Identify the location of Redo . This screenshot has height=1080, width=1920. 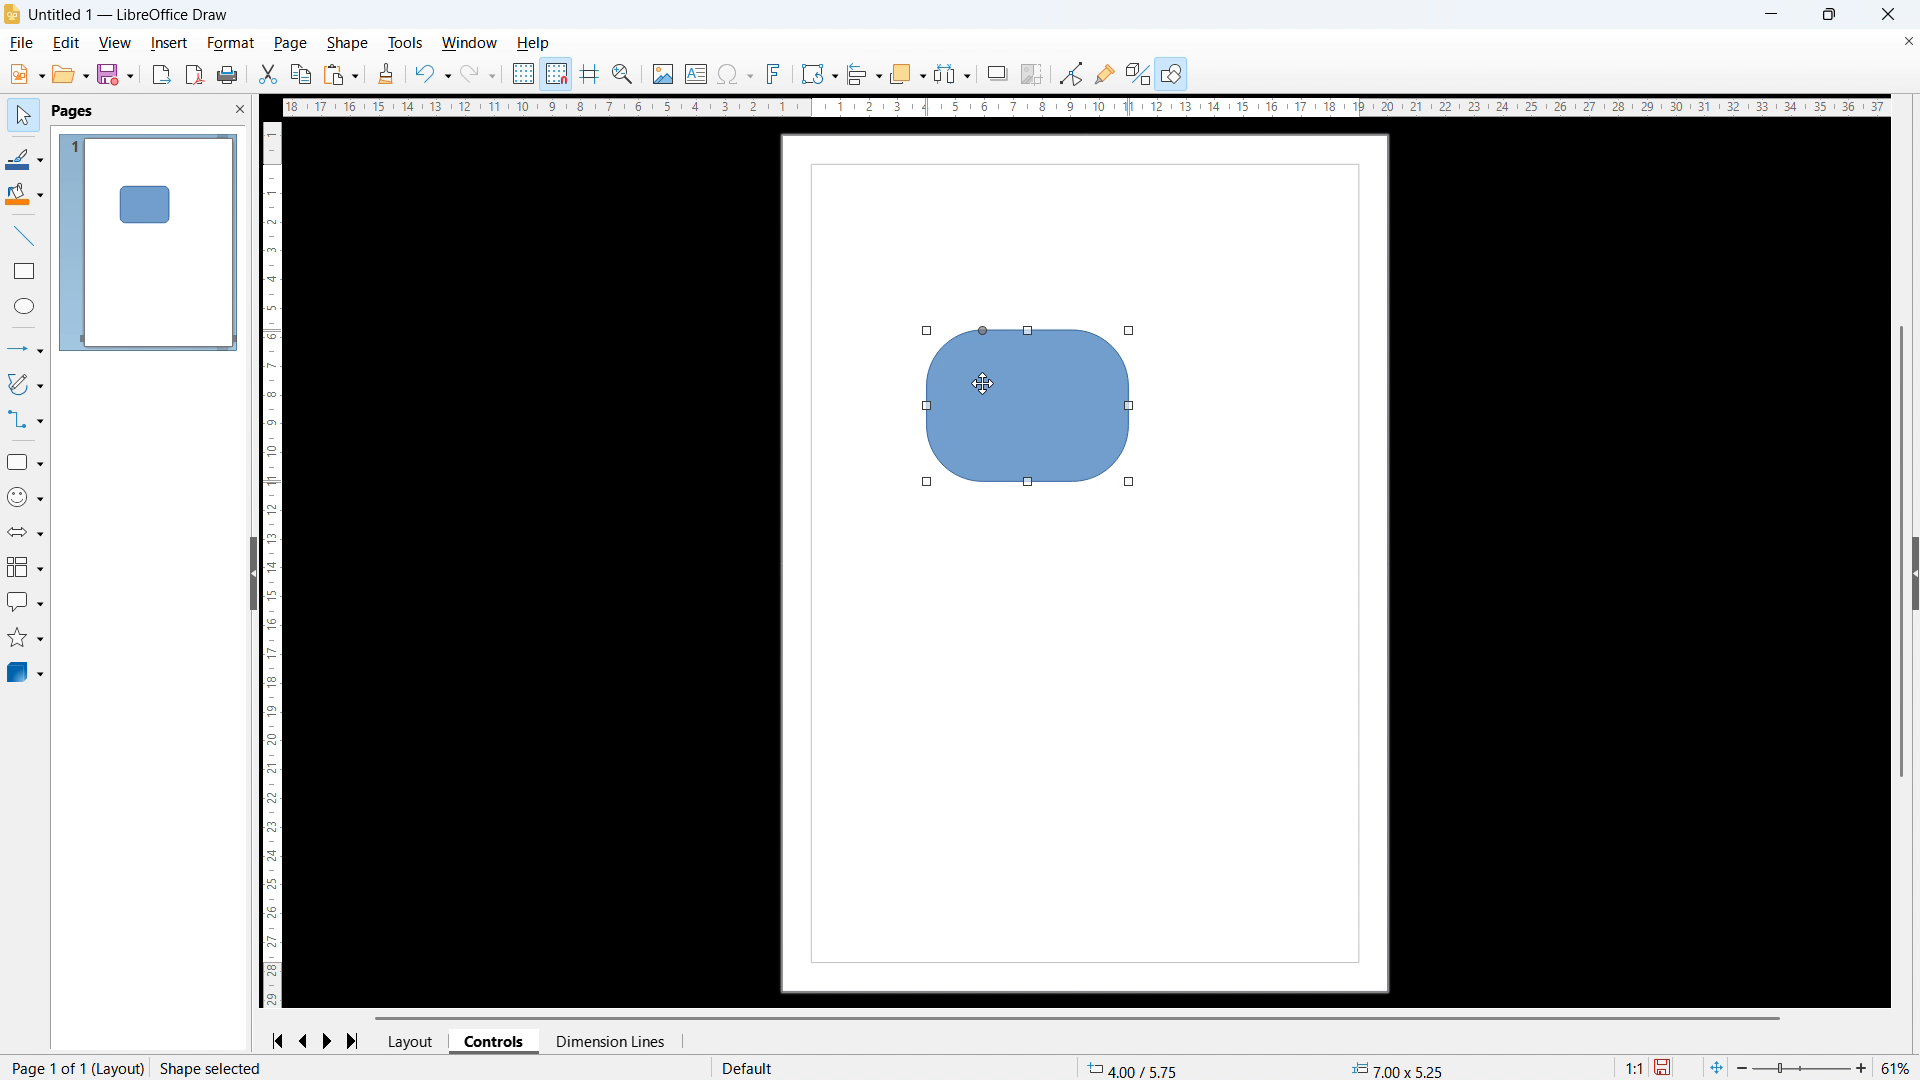
(479, 75).